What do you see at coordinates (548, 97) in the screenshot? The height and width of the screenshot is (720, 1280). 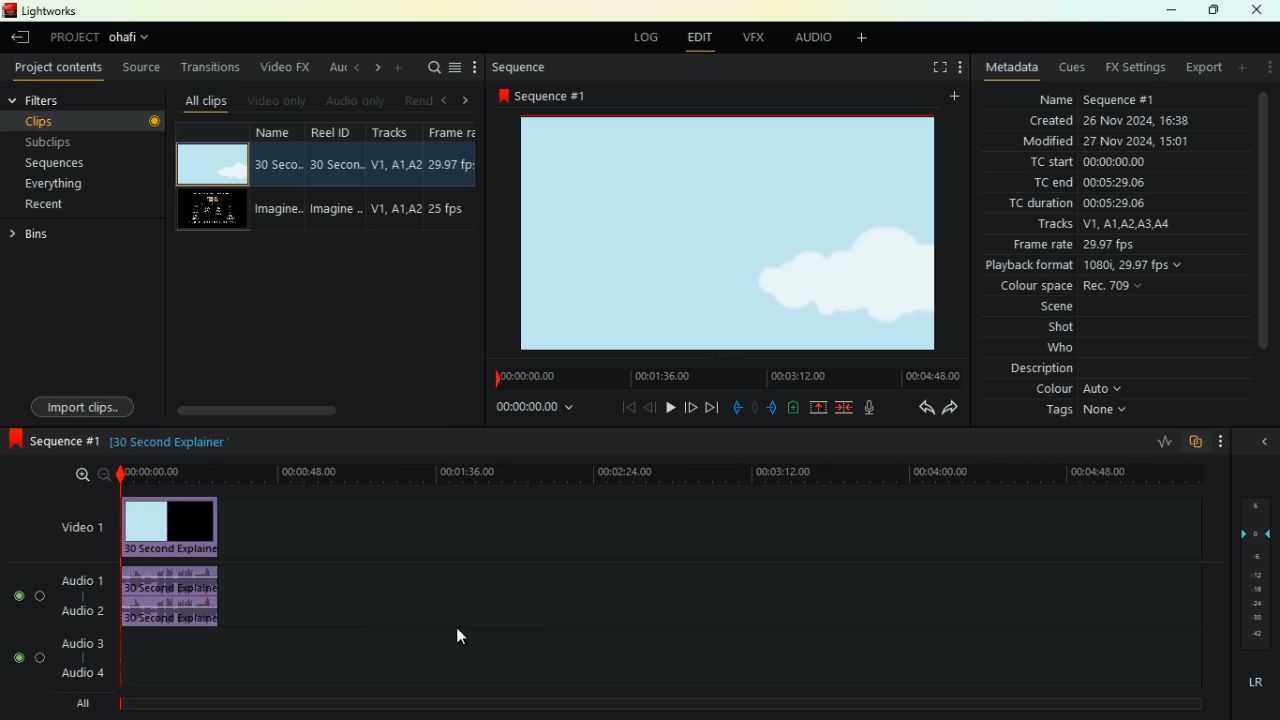 I see `sequence` at bounding box center [548, 97].